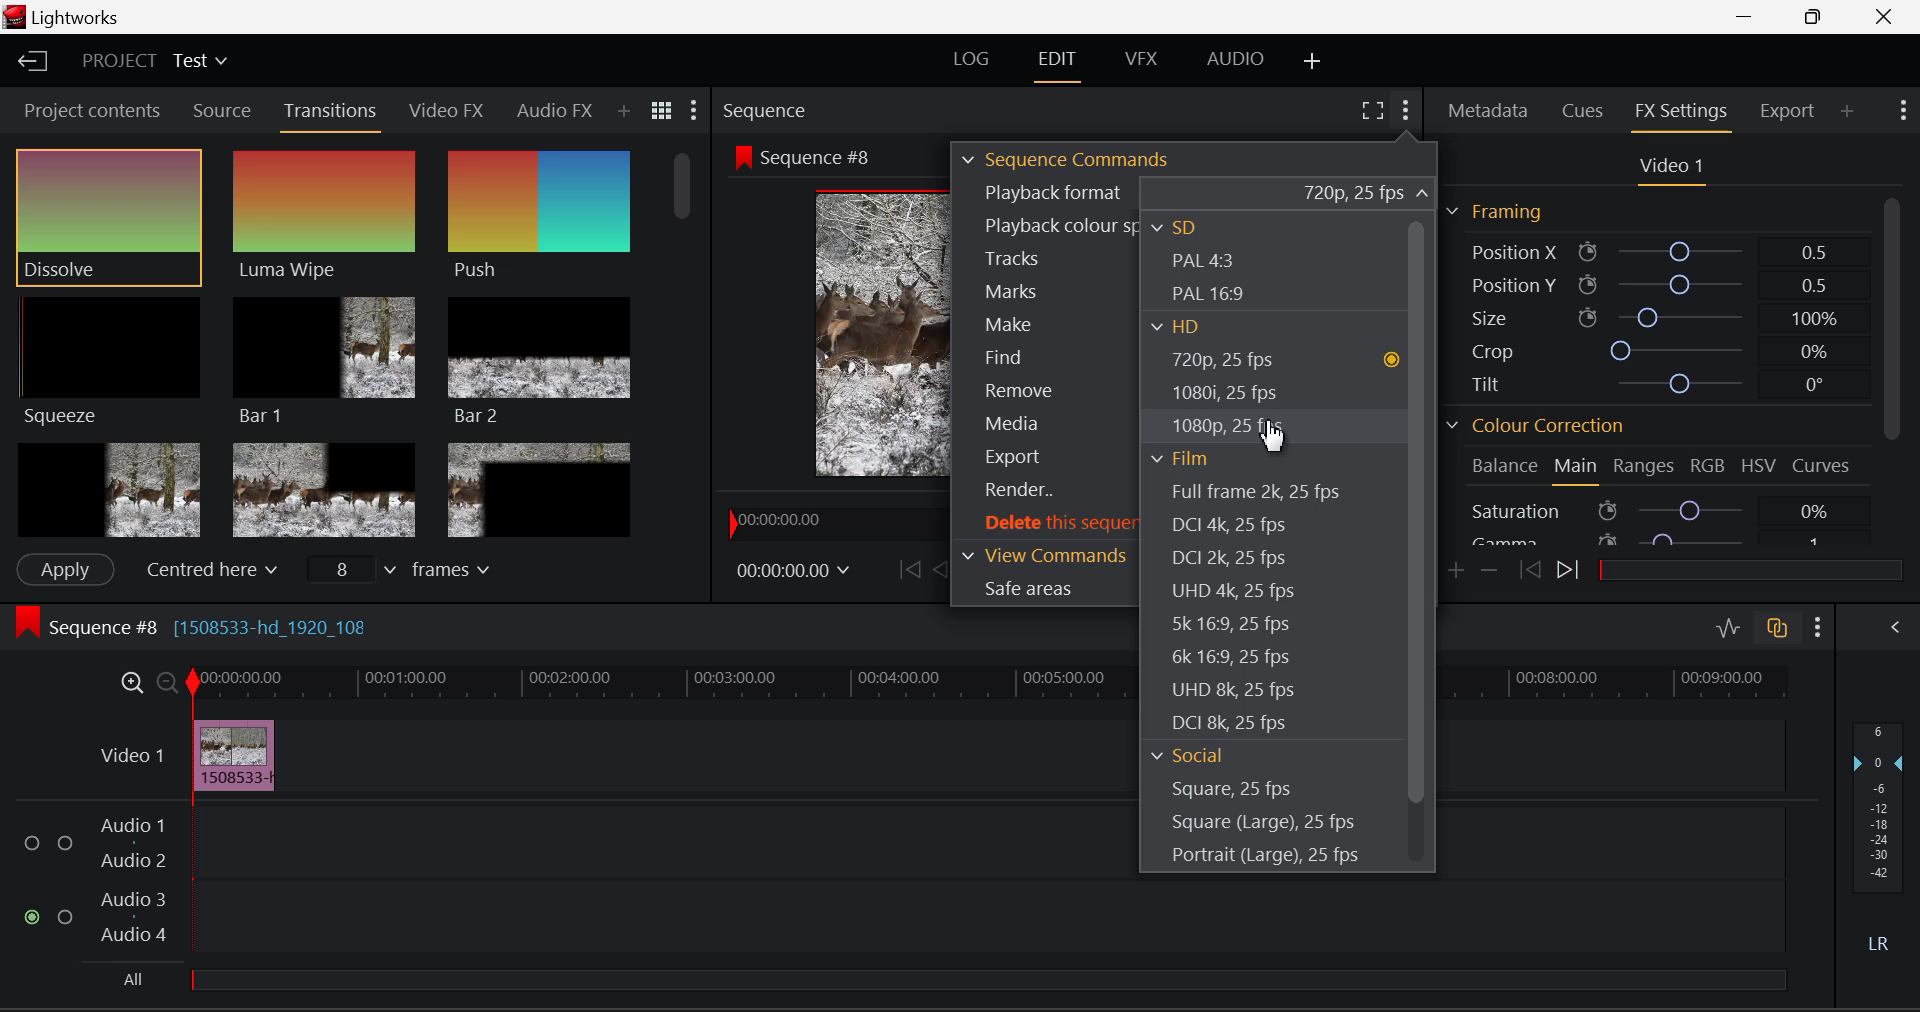  I want to click on HD Options, so click(1184, 330).